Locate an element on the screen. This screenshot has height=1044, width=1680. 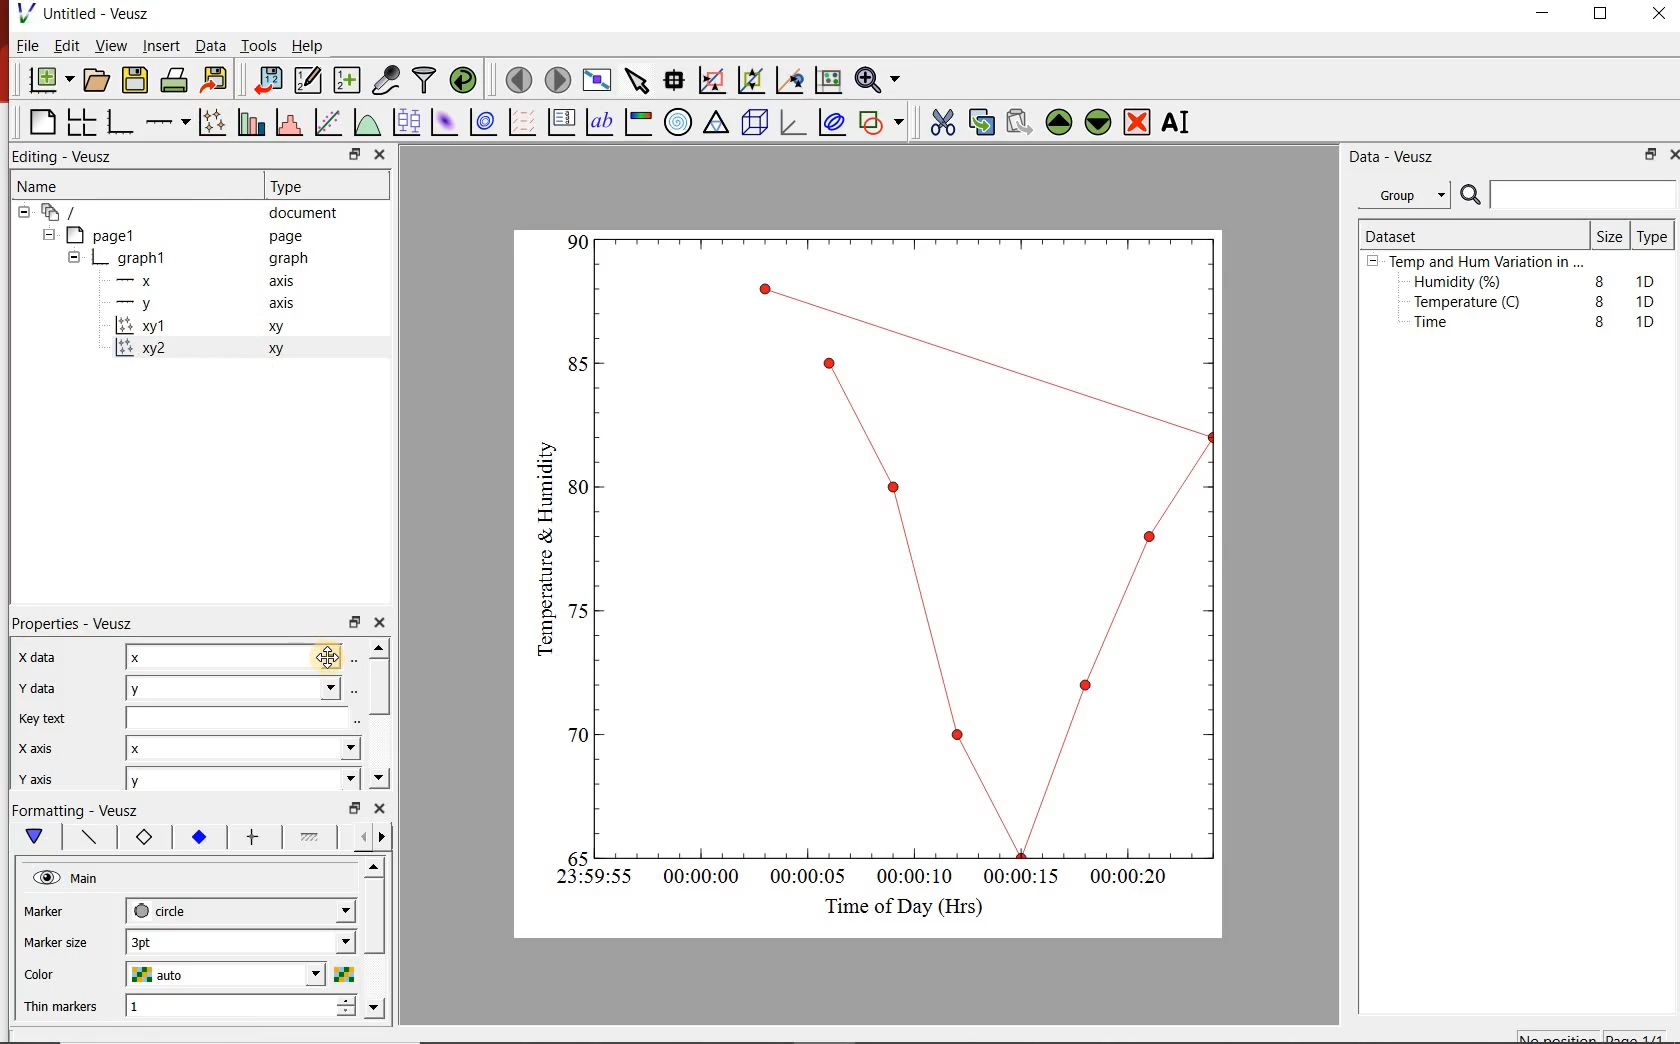
hide sub menu is located at coordinates (52, 237).